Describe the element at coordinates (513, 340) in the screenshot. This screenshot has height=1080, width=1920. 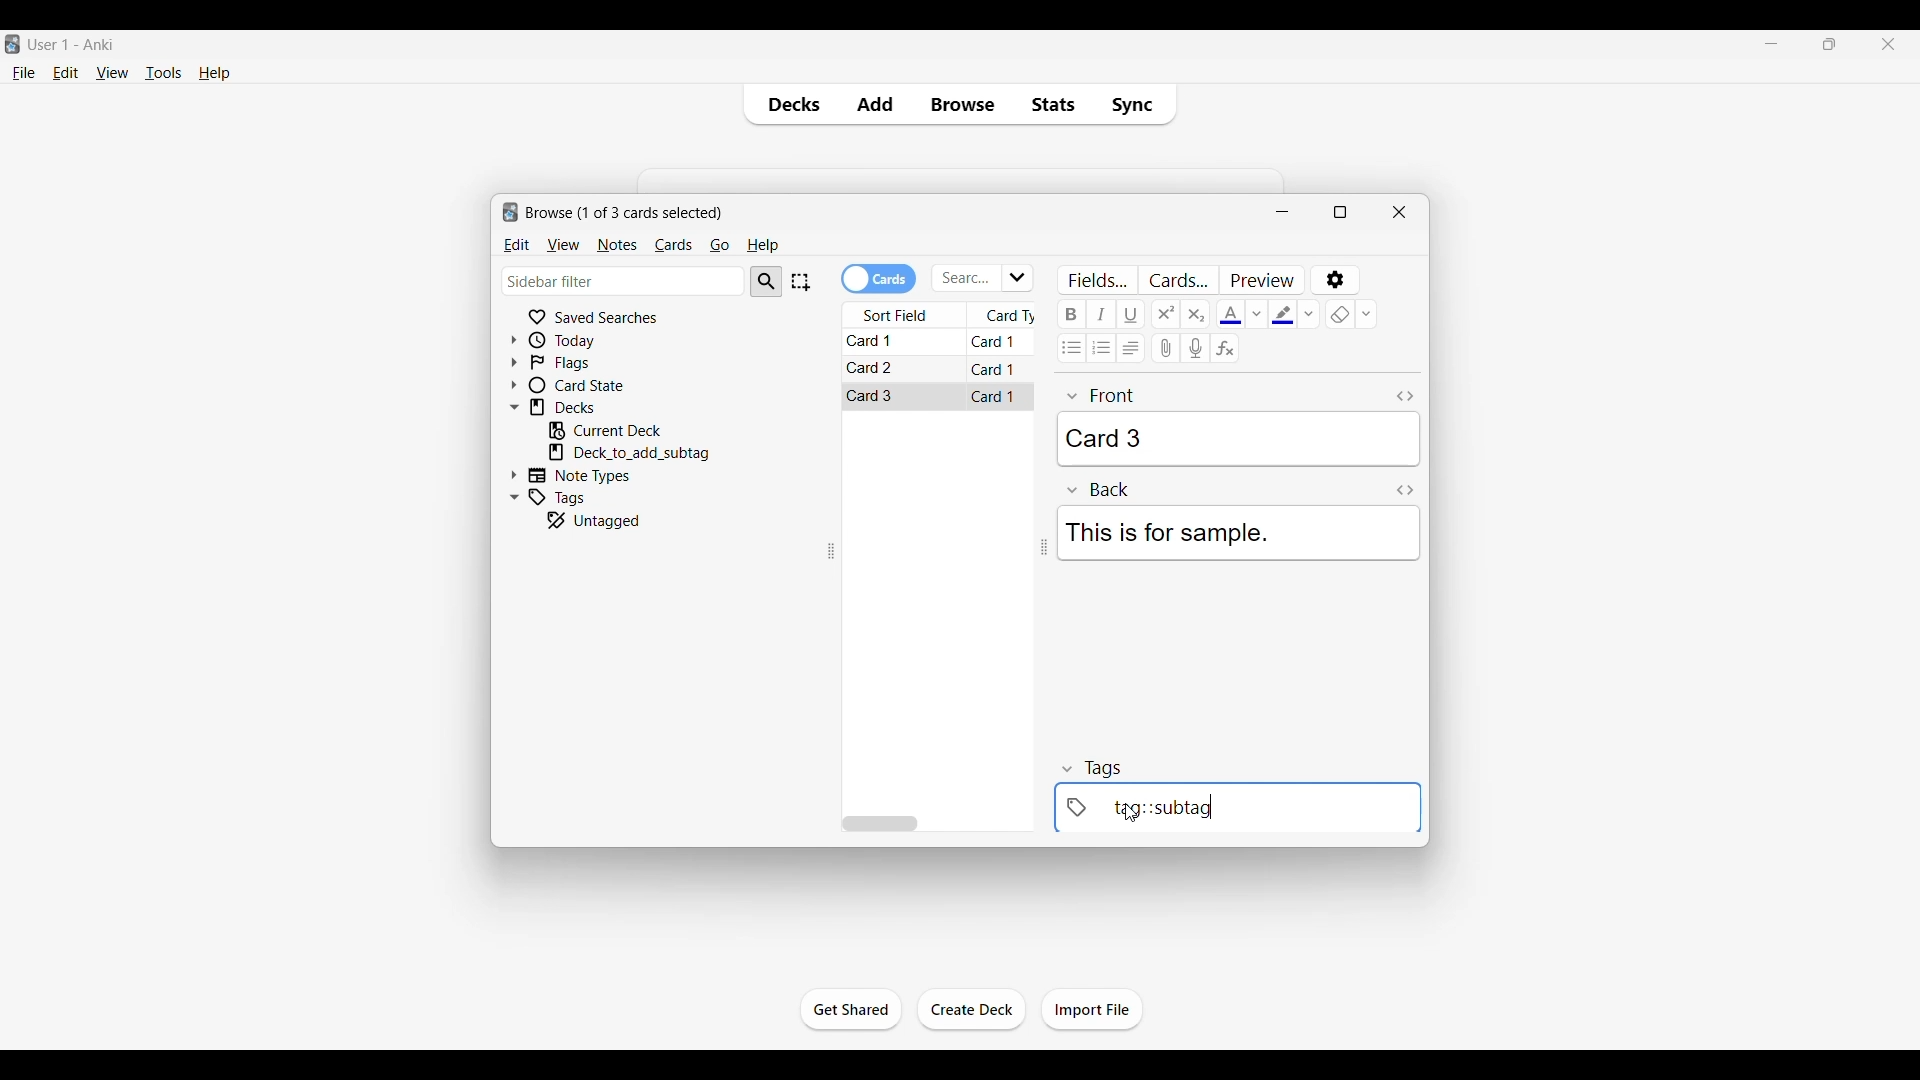
I see `Click to expand Today` at that location.